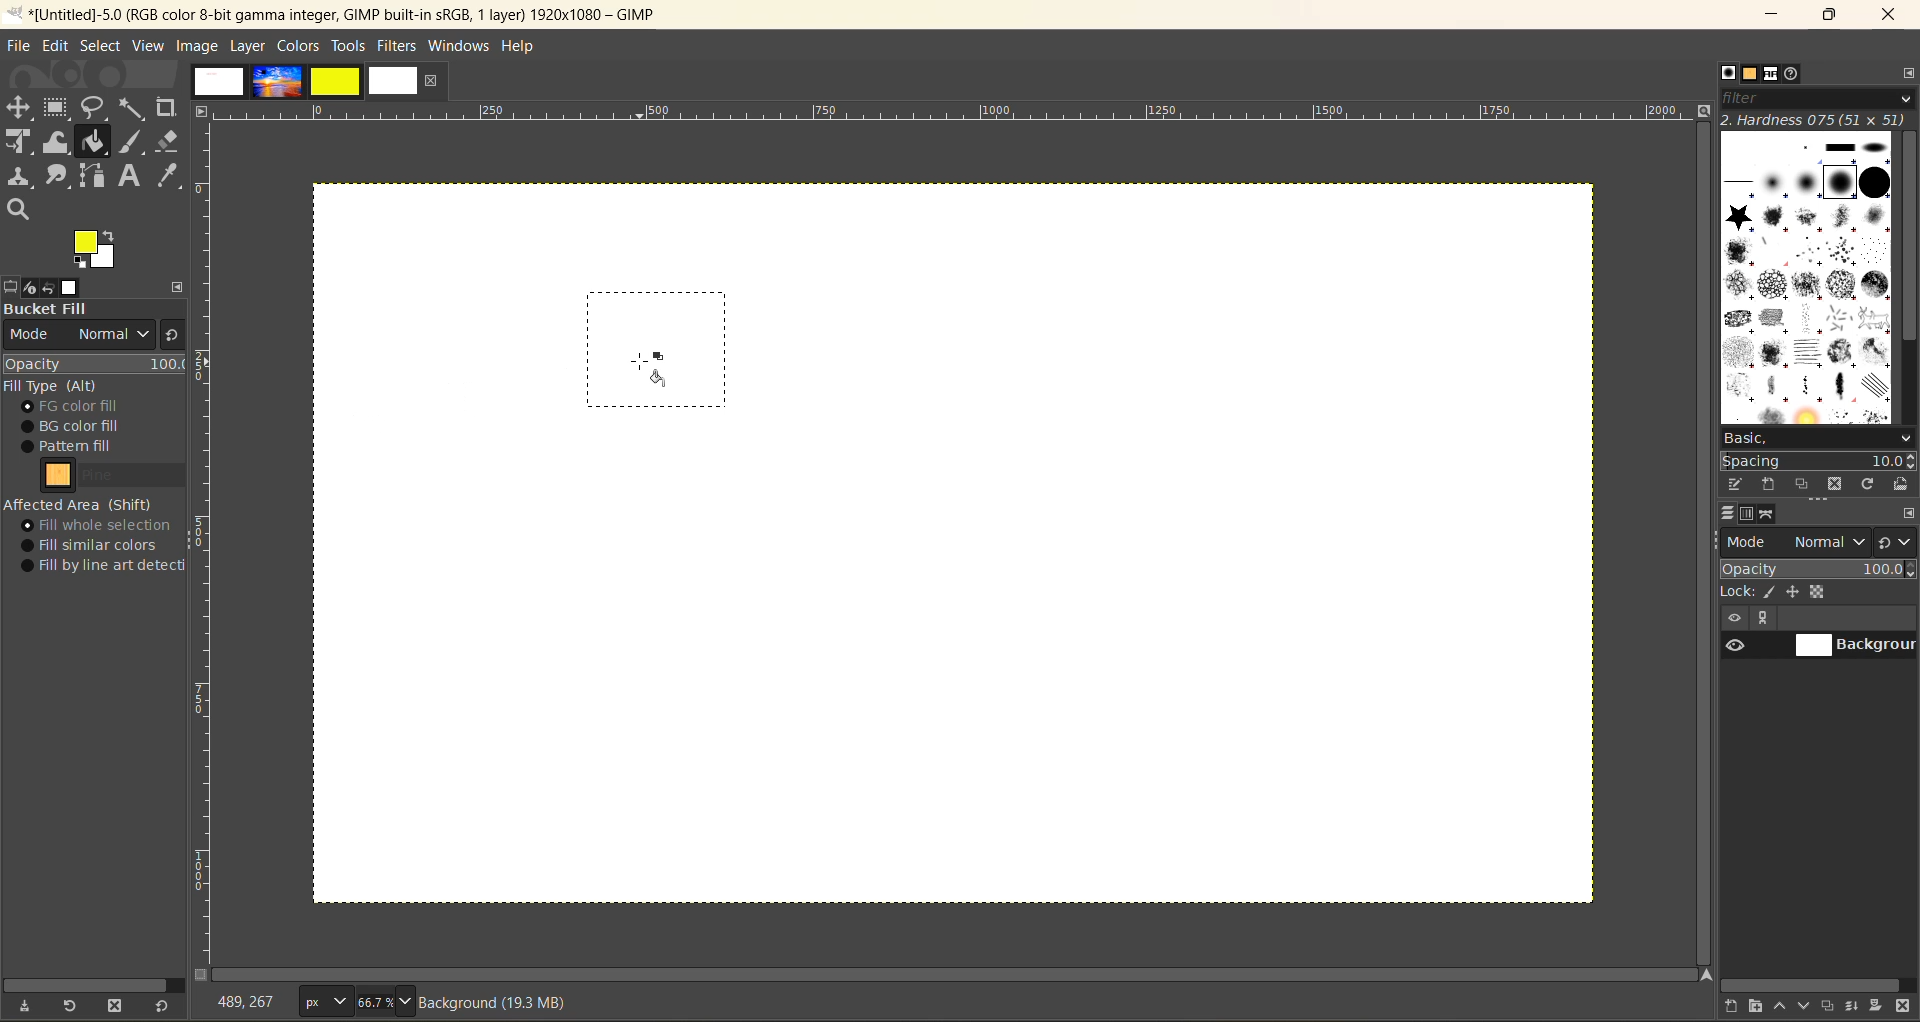 The height and width of the screenshot is (1022, 1920). What do you see at coordinates (1808, 1007) in the screenshot?
I see `lower this layer` at bounding box center [1808, 1007].